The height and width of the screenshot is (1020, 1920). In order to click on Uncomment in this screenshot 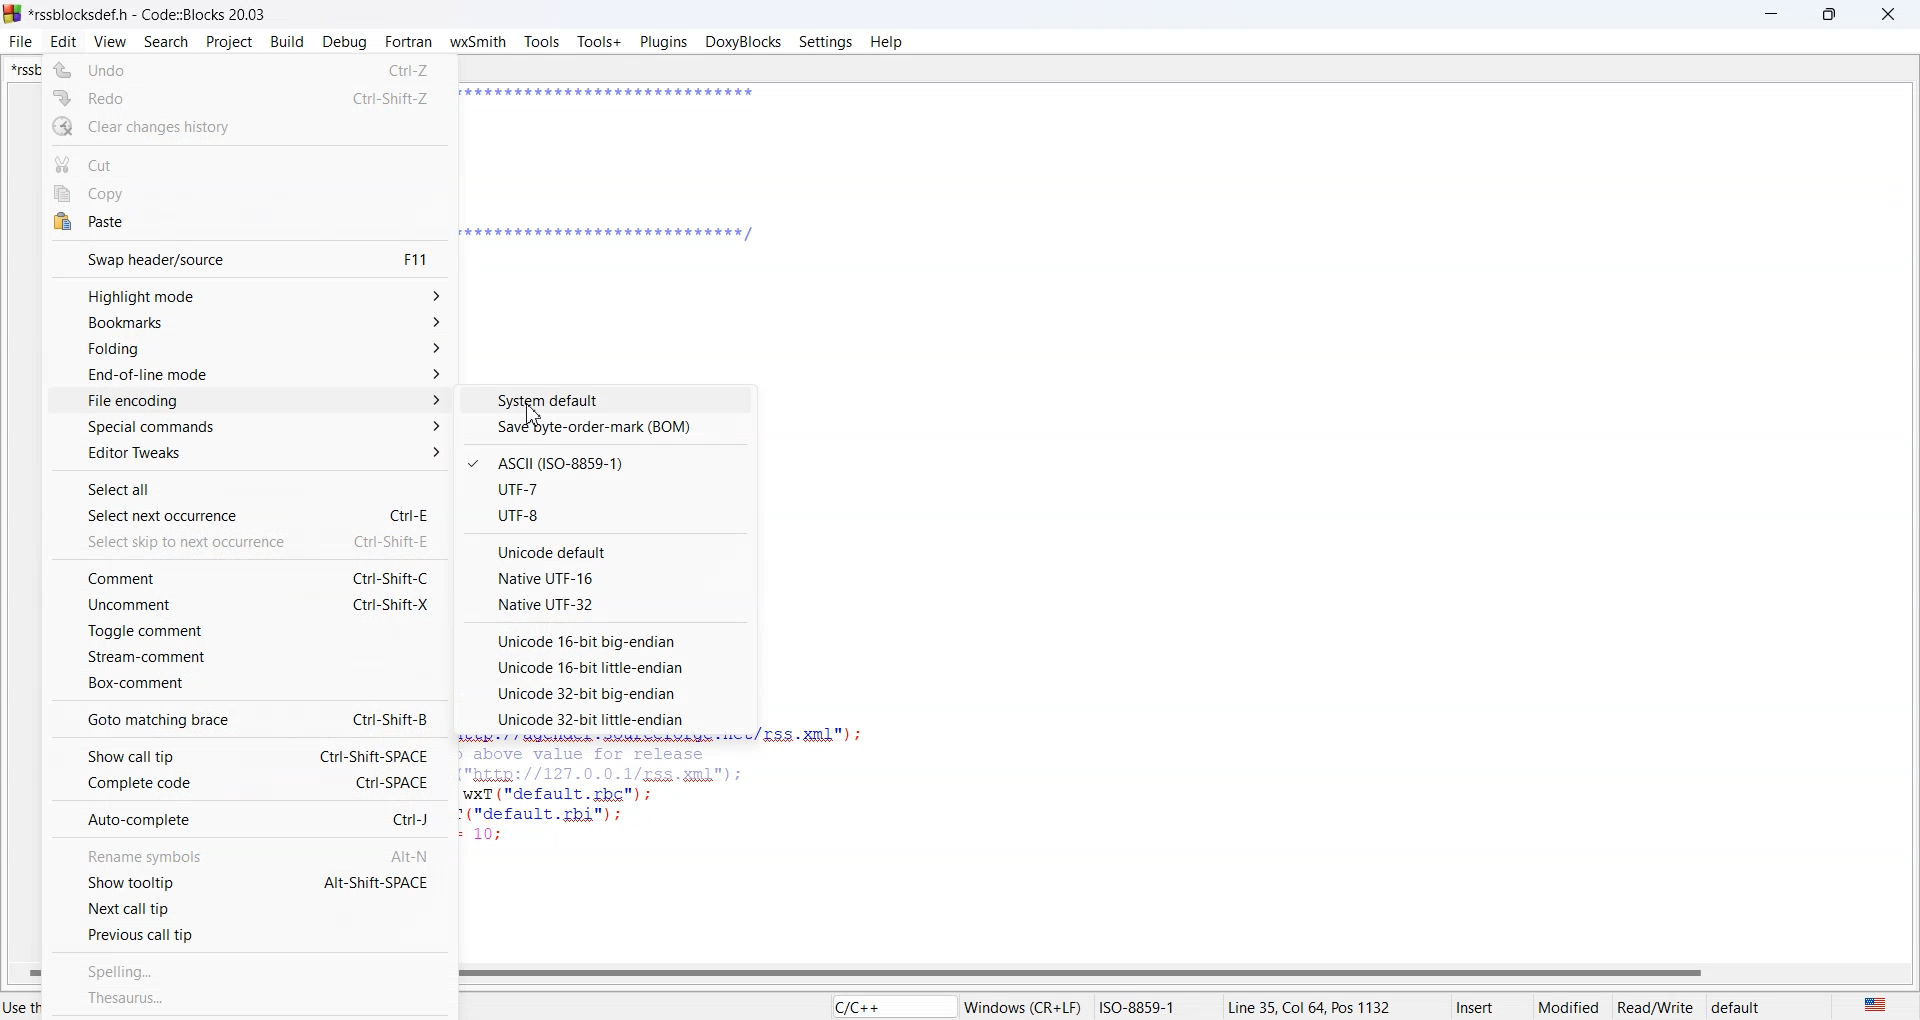, I will do `click(250, 604)`.